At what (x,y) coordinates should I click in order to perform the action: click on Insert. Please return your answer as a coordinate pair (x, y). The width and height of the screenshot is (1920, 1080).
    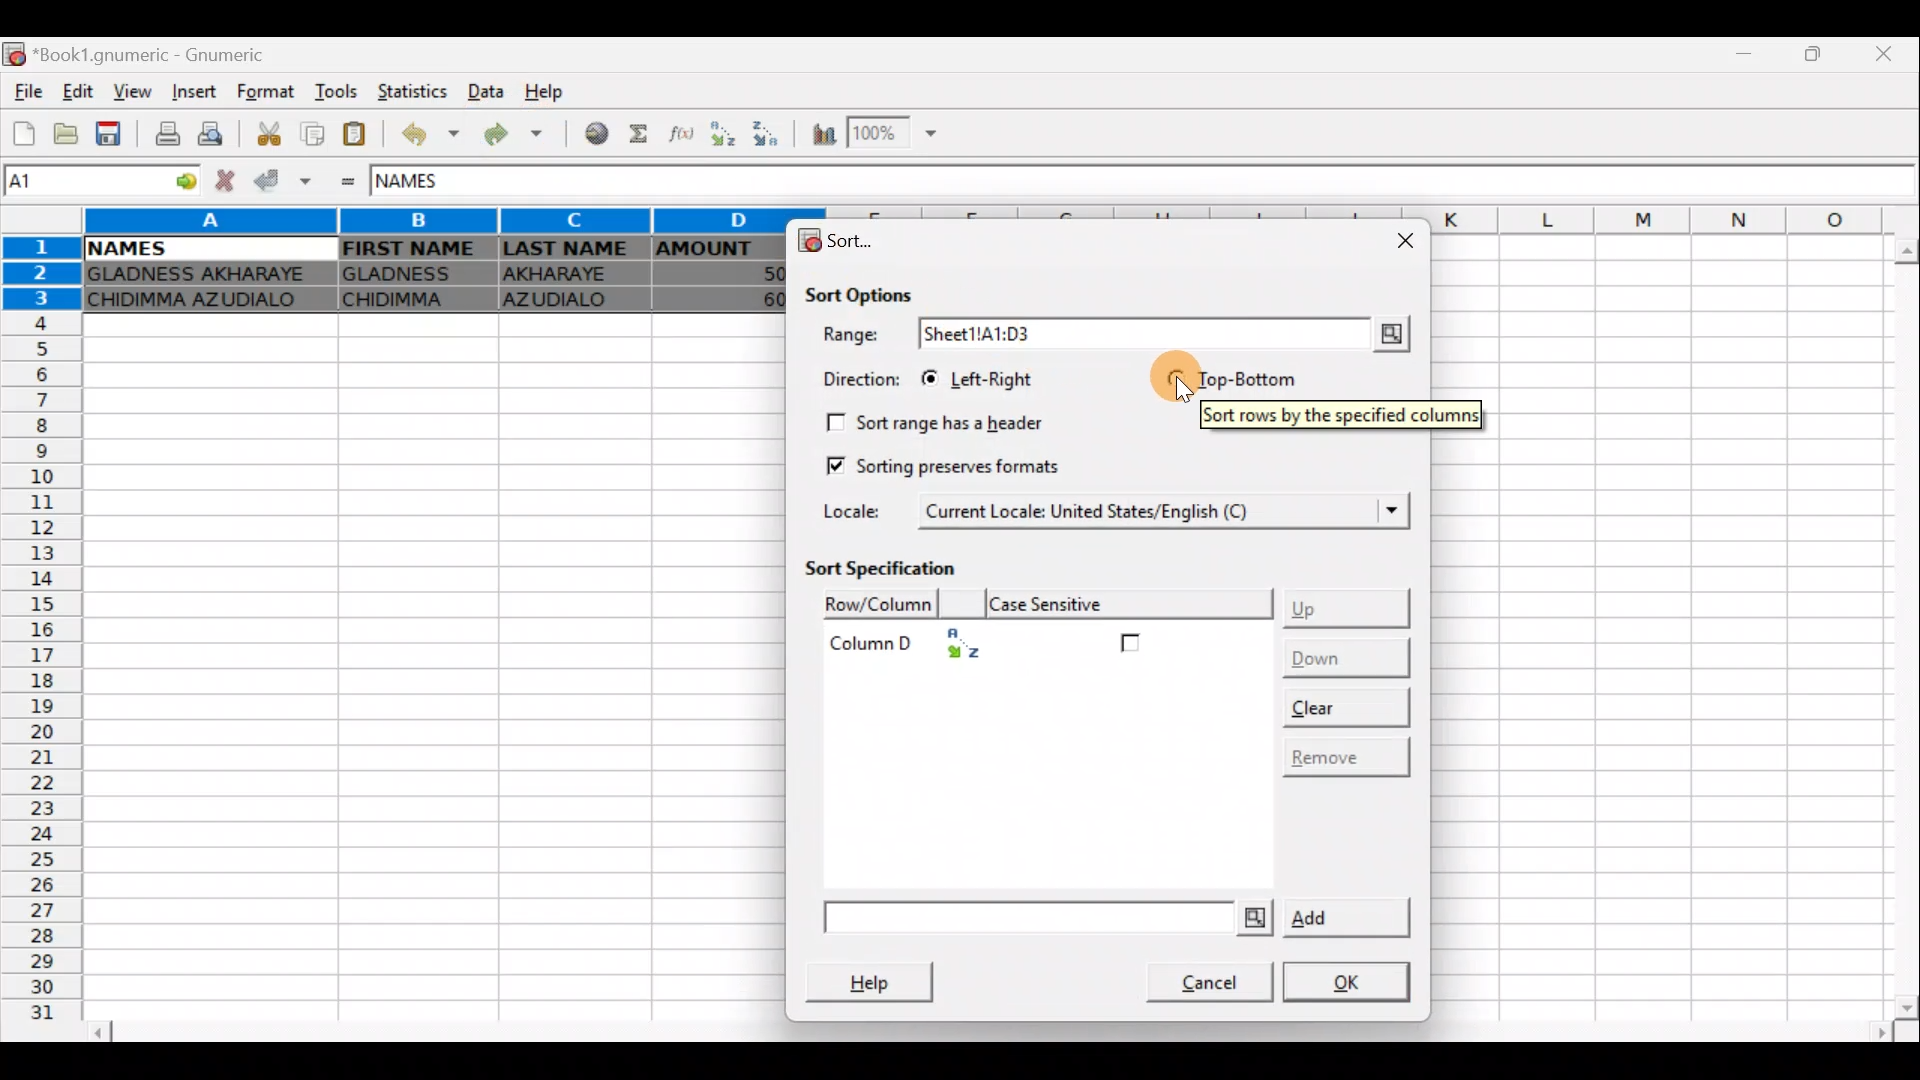
    Looking at the image, I should click on (198, 91).